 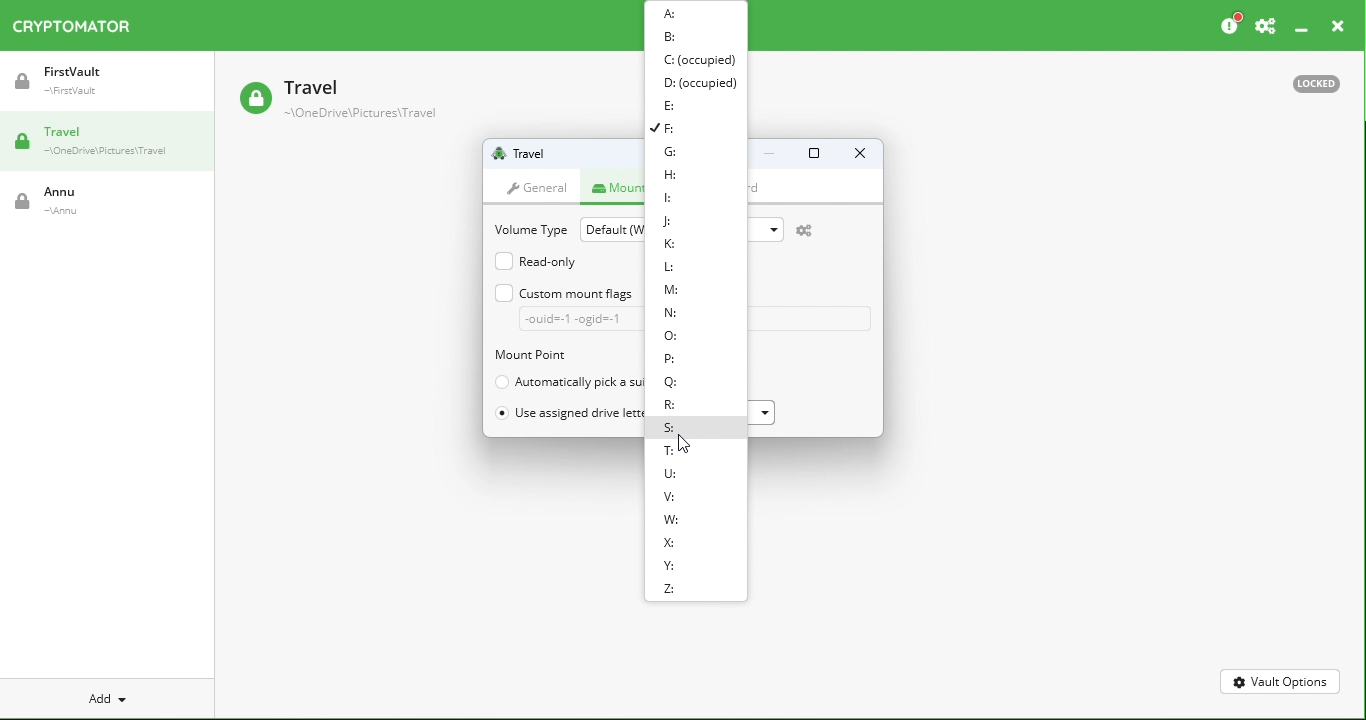 I want to click on Add new vault, so click(x=105, y=696).